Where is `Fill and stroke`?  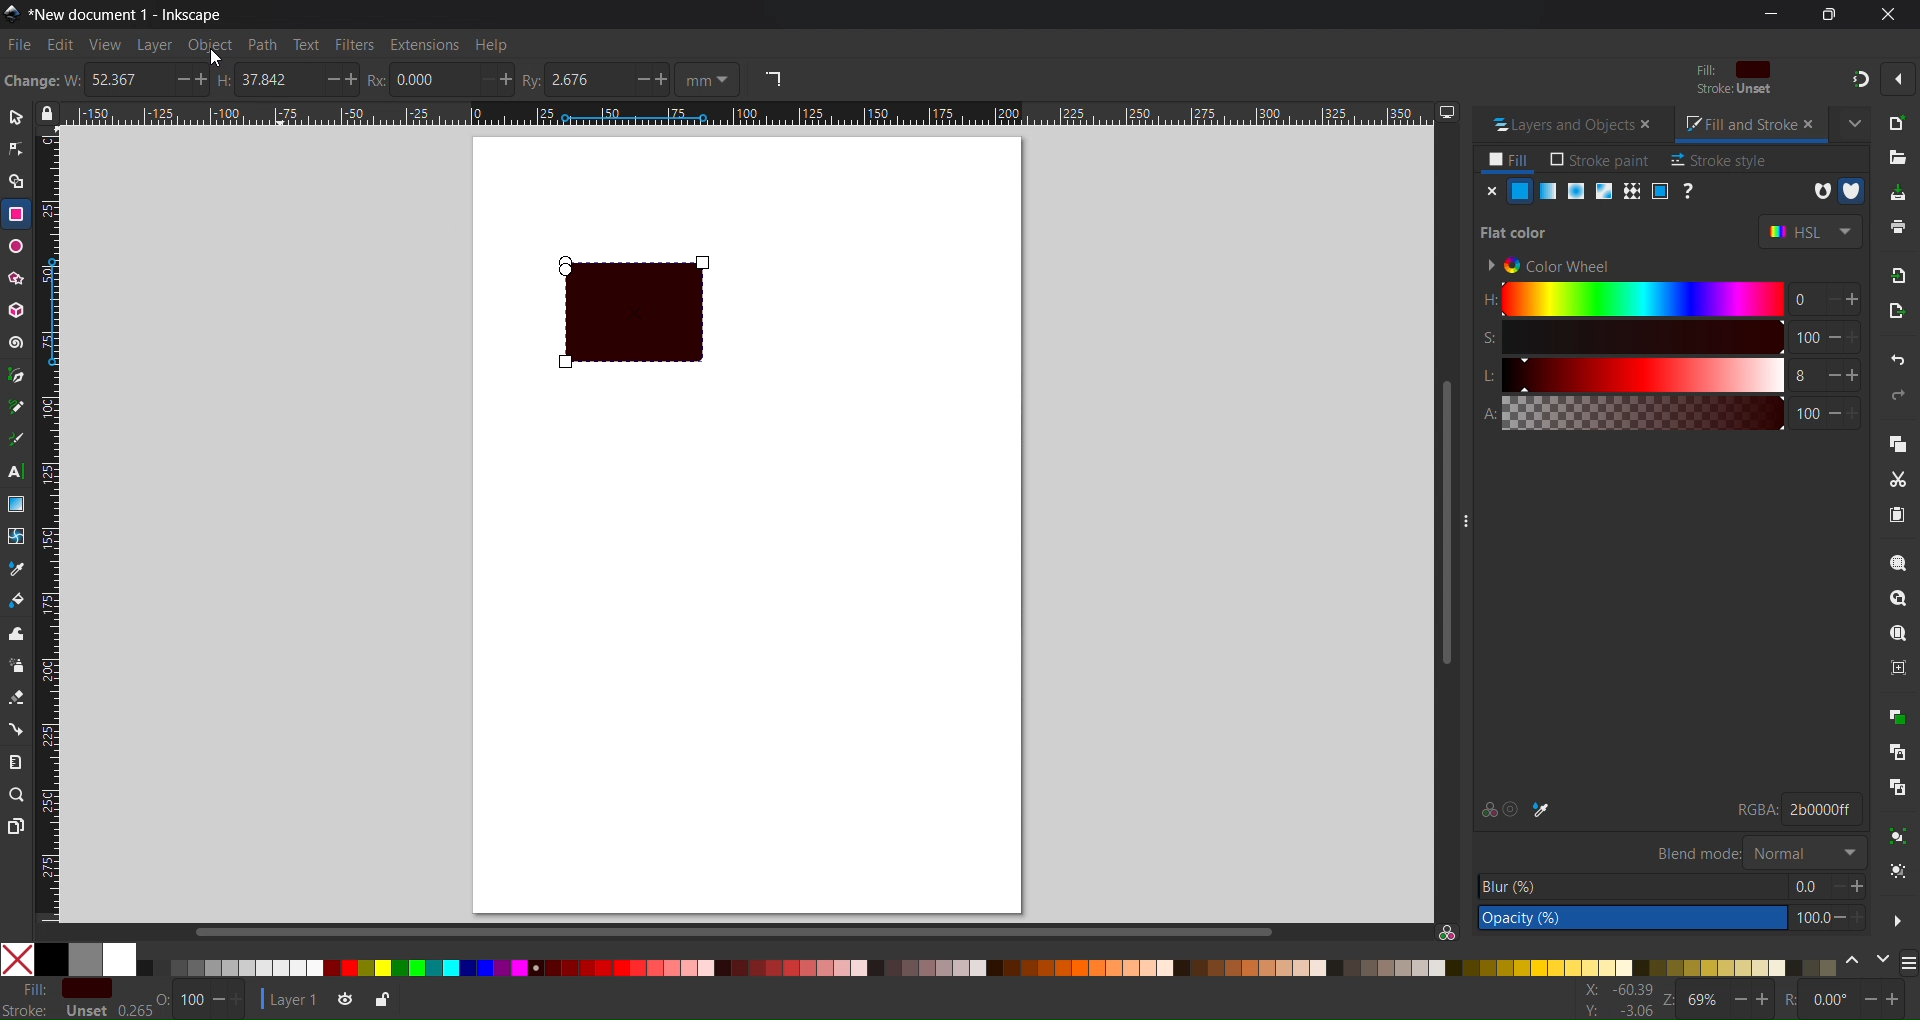 Fill and stroke is located at coordinates (1731, 125).